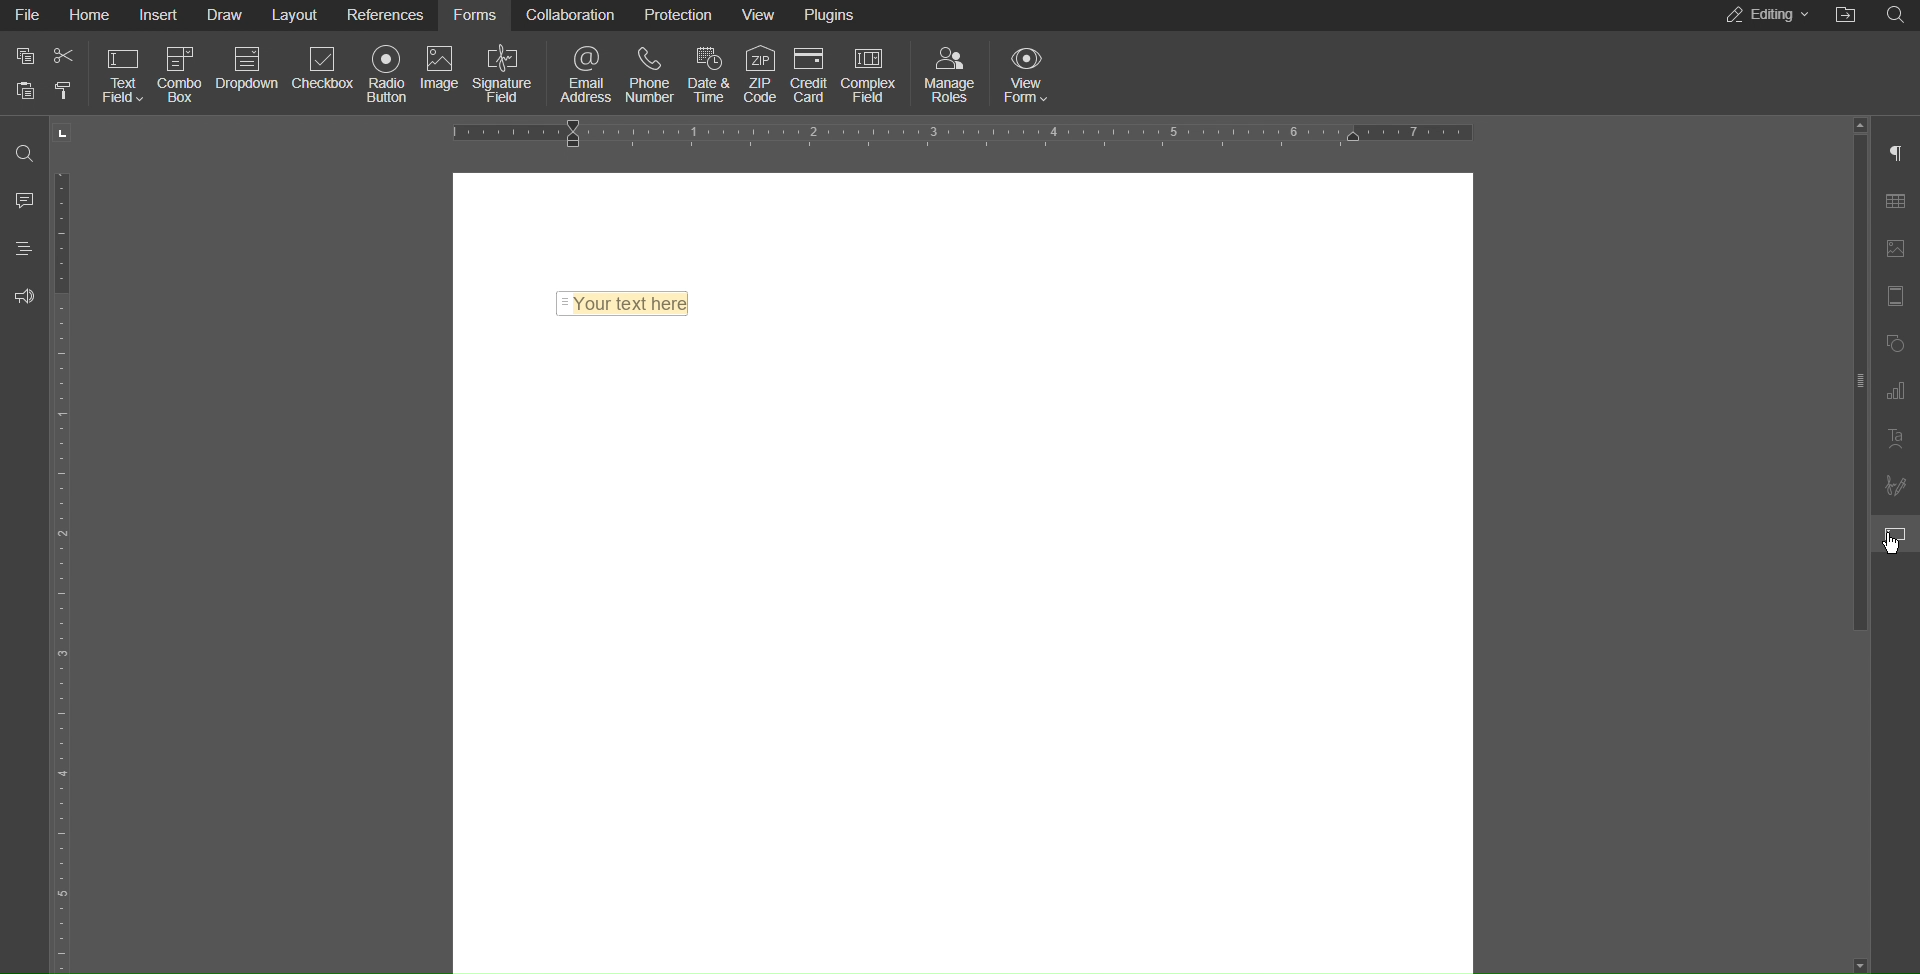 The width and height of the screenshot is (1920, 974). What do you see at coordinates (22, 199) in the screenshot?
I see `Comments` at bounding box center [22, 199].